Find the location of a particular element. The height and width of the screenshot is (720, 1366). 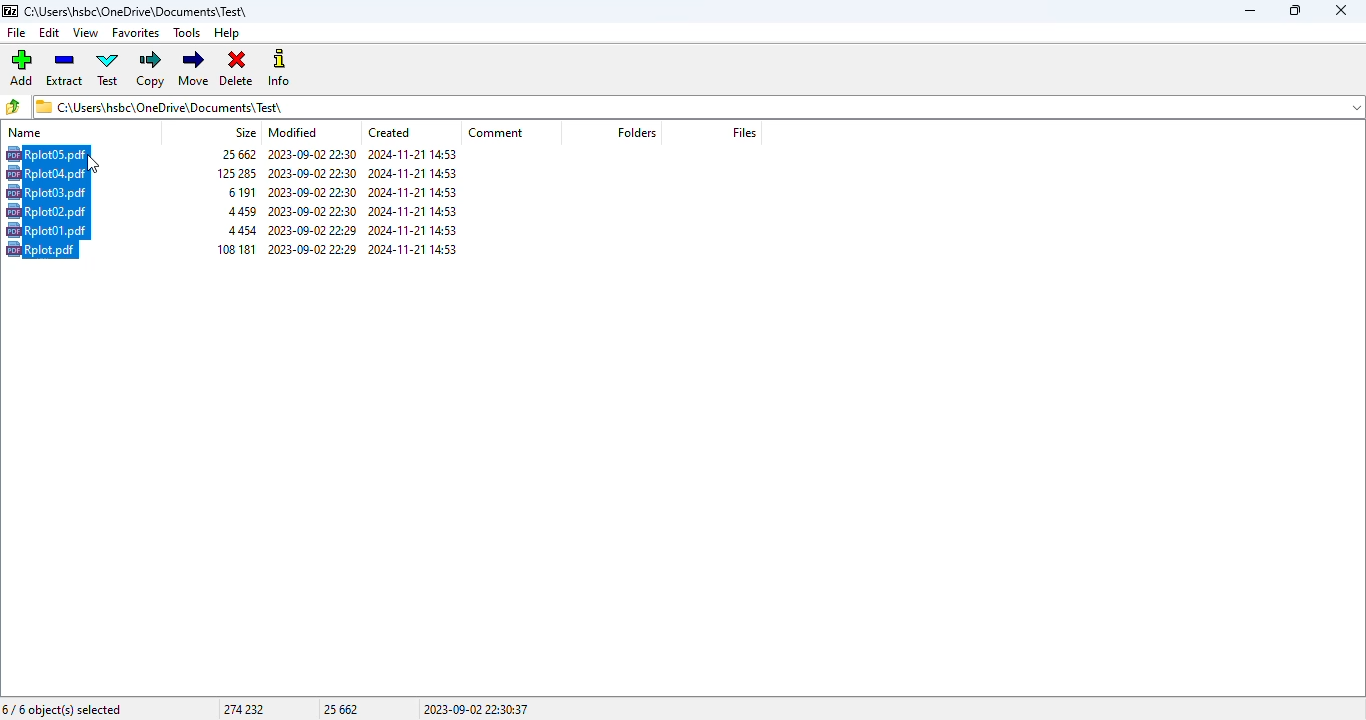

extract is located at coordinates (66, 68).